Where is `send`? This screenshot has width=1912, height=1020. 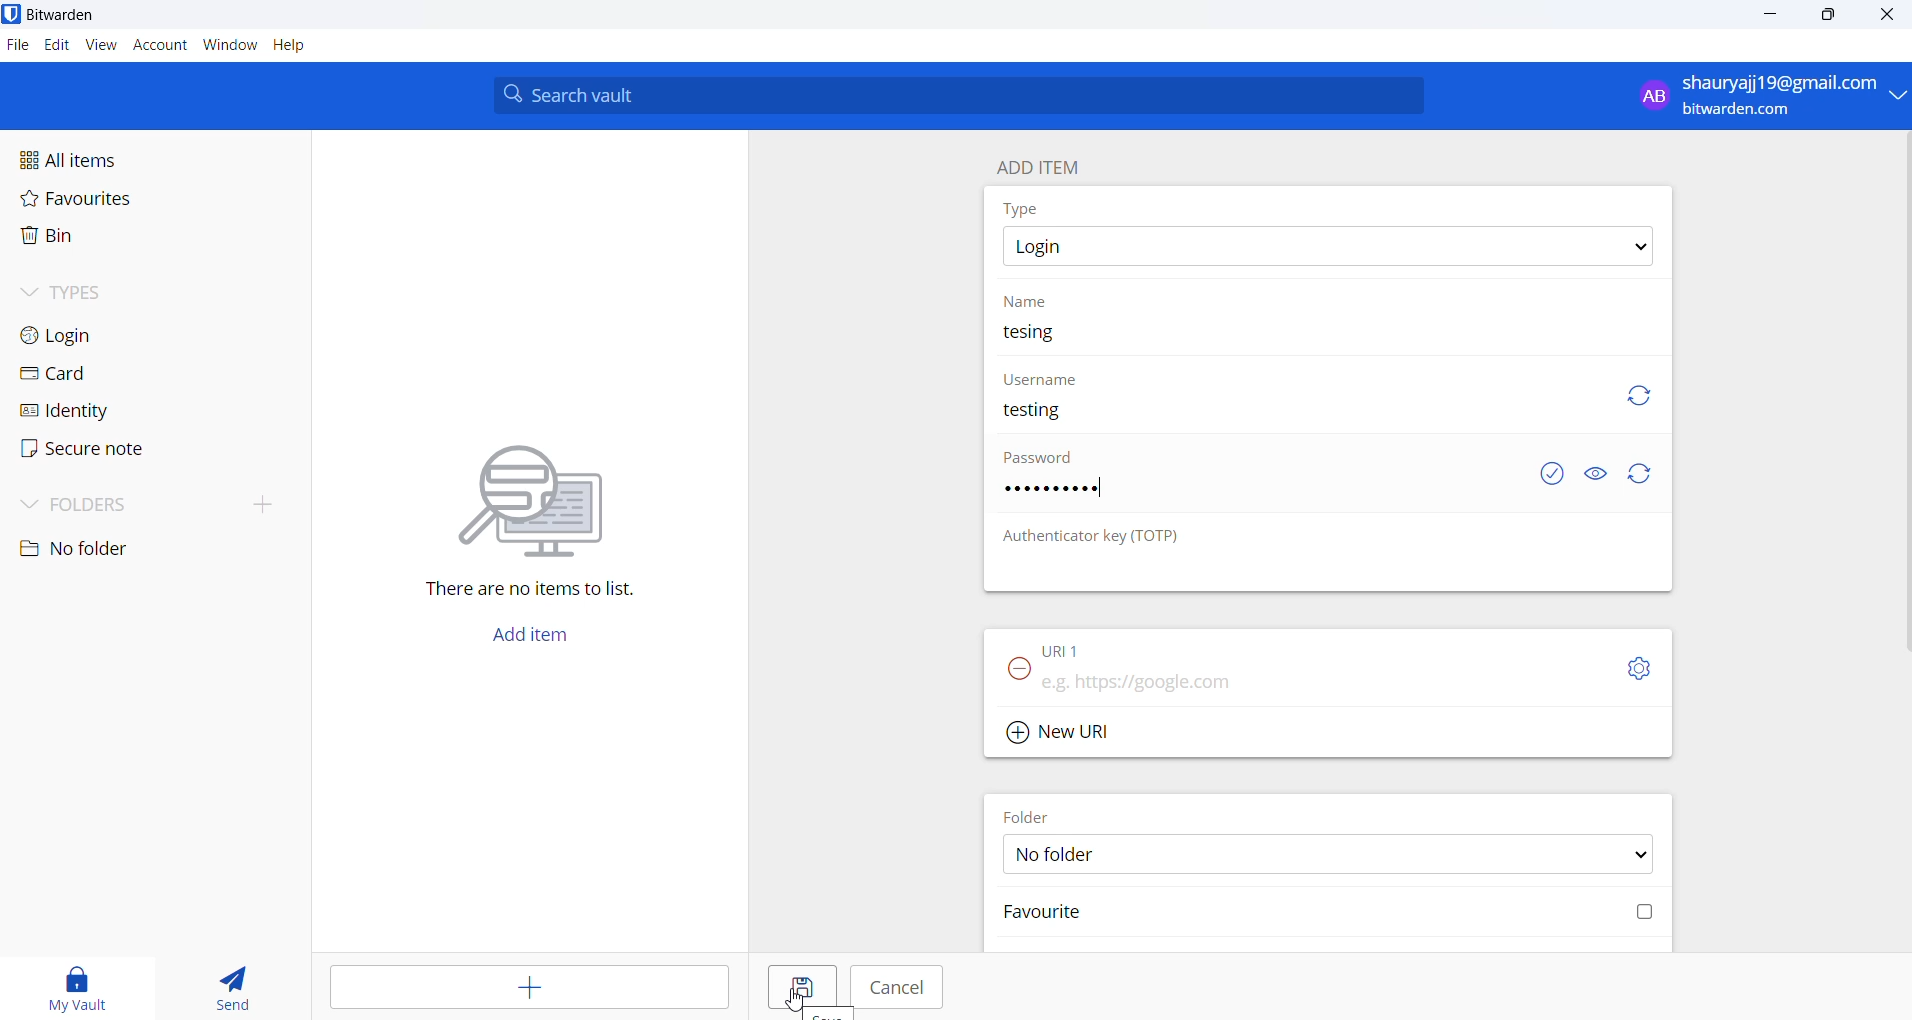 send is located at coordinates (234, 990).